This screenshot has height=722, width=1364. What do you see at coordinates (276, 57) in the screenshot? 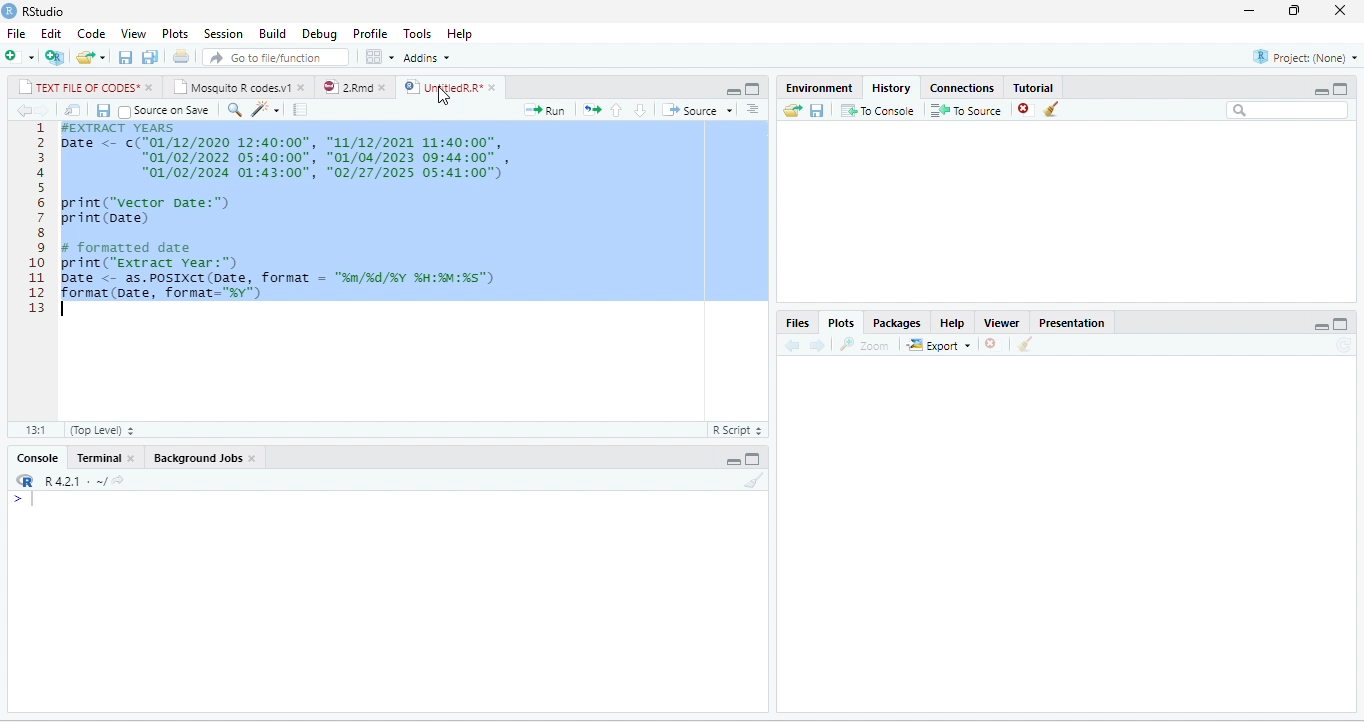
I see `search file` at bounding box center [276, 57].